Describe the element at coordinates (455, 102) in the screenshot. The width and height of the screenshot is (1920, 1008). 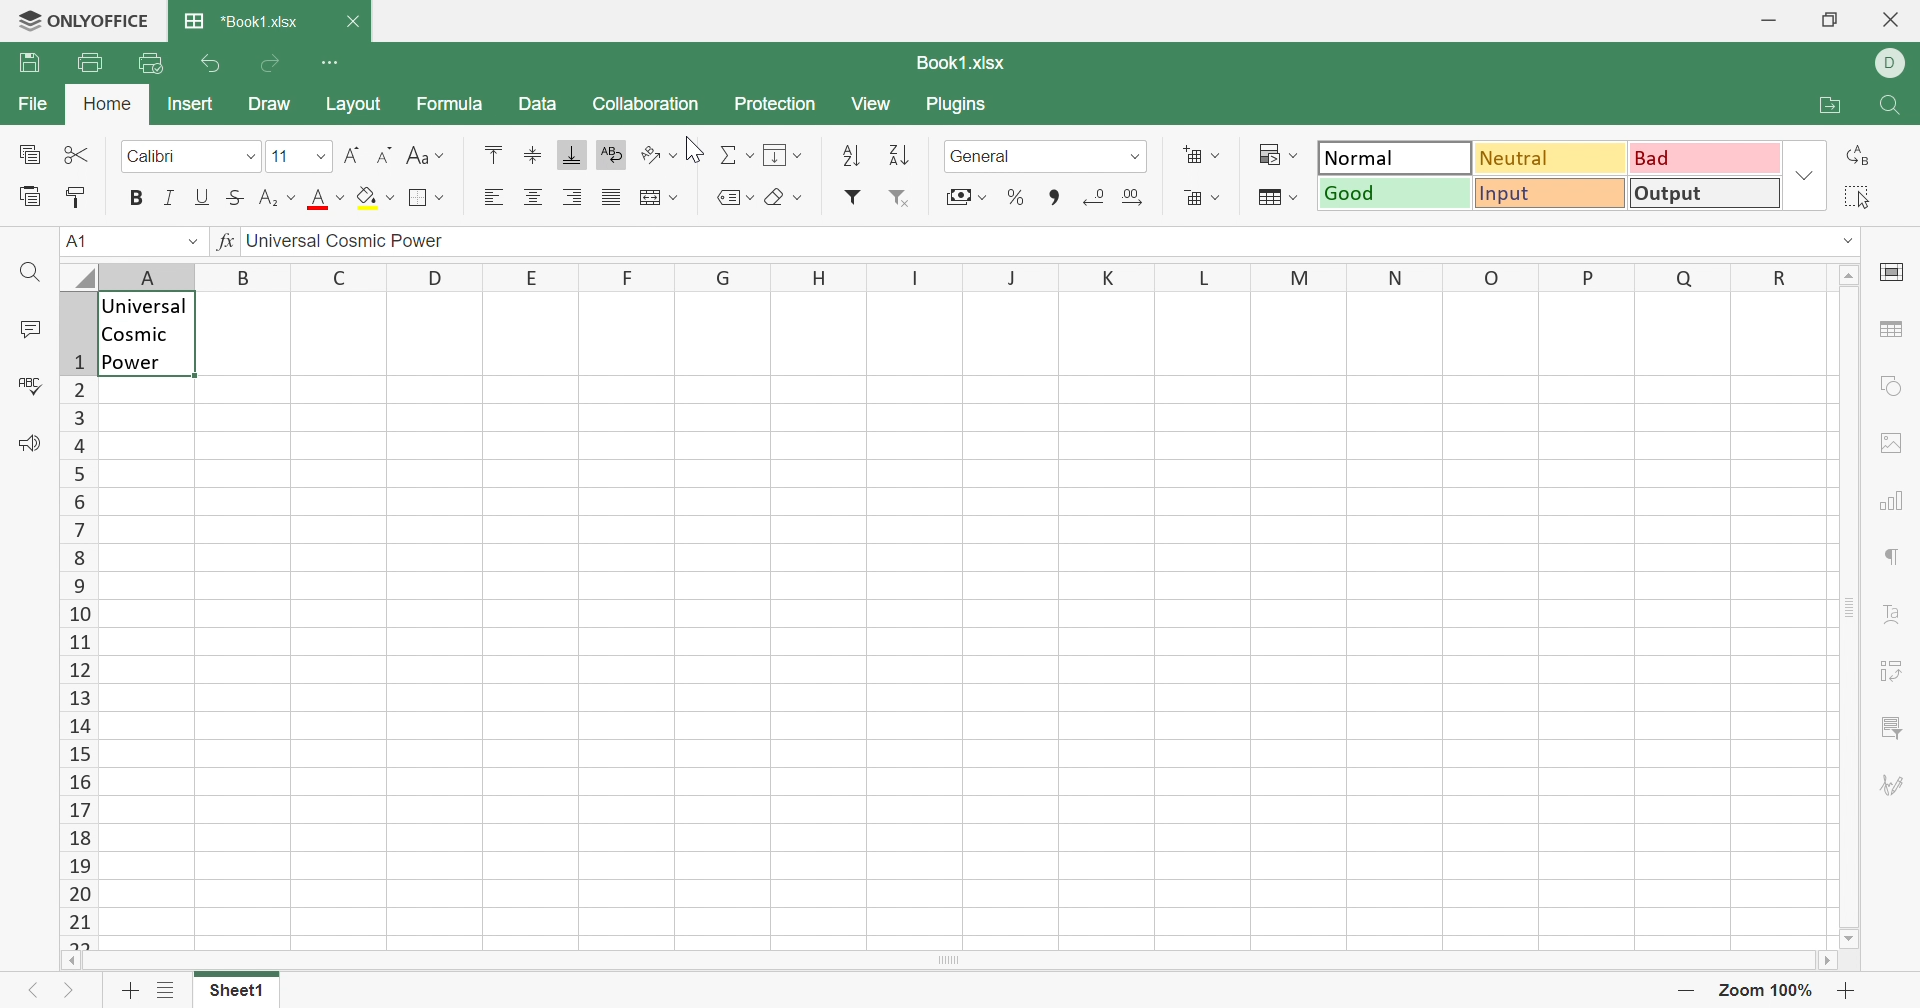
I see `Formula` at that location.